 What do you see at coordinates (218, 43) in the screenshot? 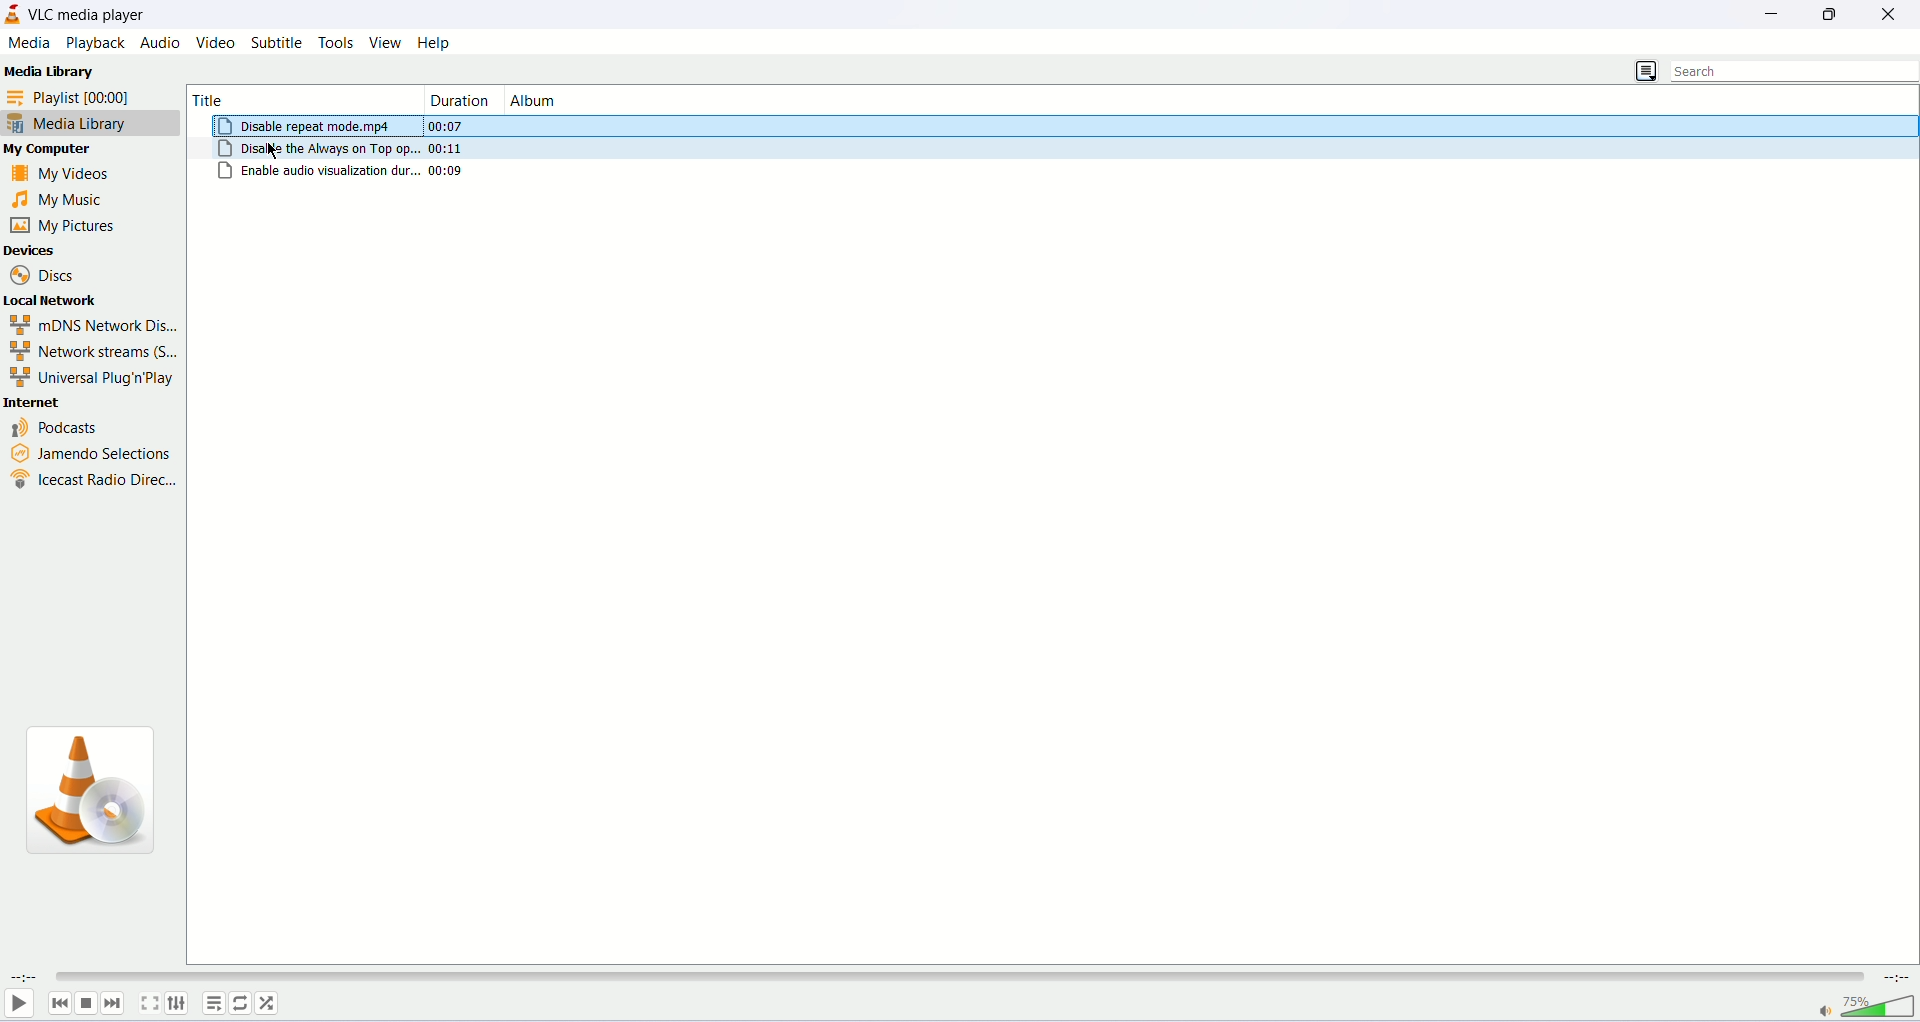
I see `video` at bounding box center [218, 43].